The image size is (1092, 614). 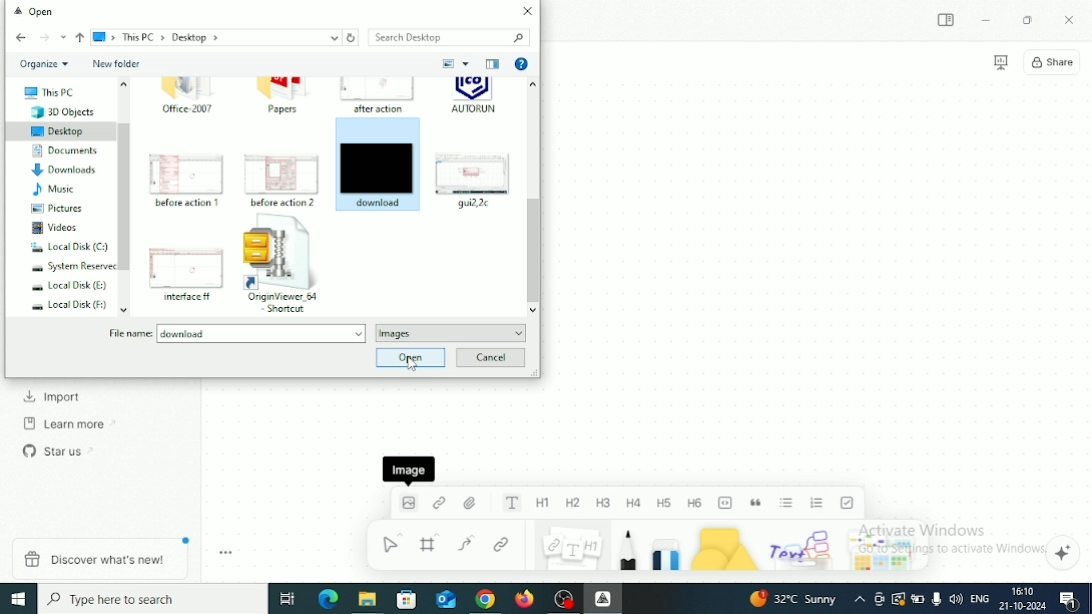 I want to click on Frame, so click(x=432, y=543).